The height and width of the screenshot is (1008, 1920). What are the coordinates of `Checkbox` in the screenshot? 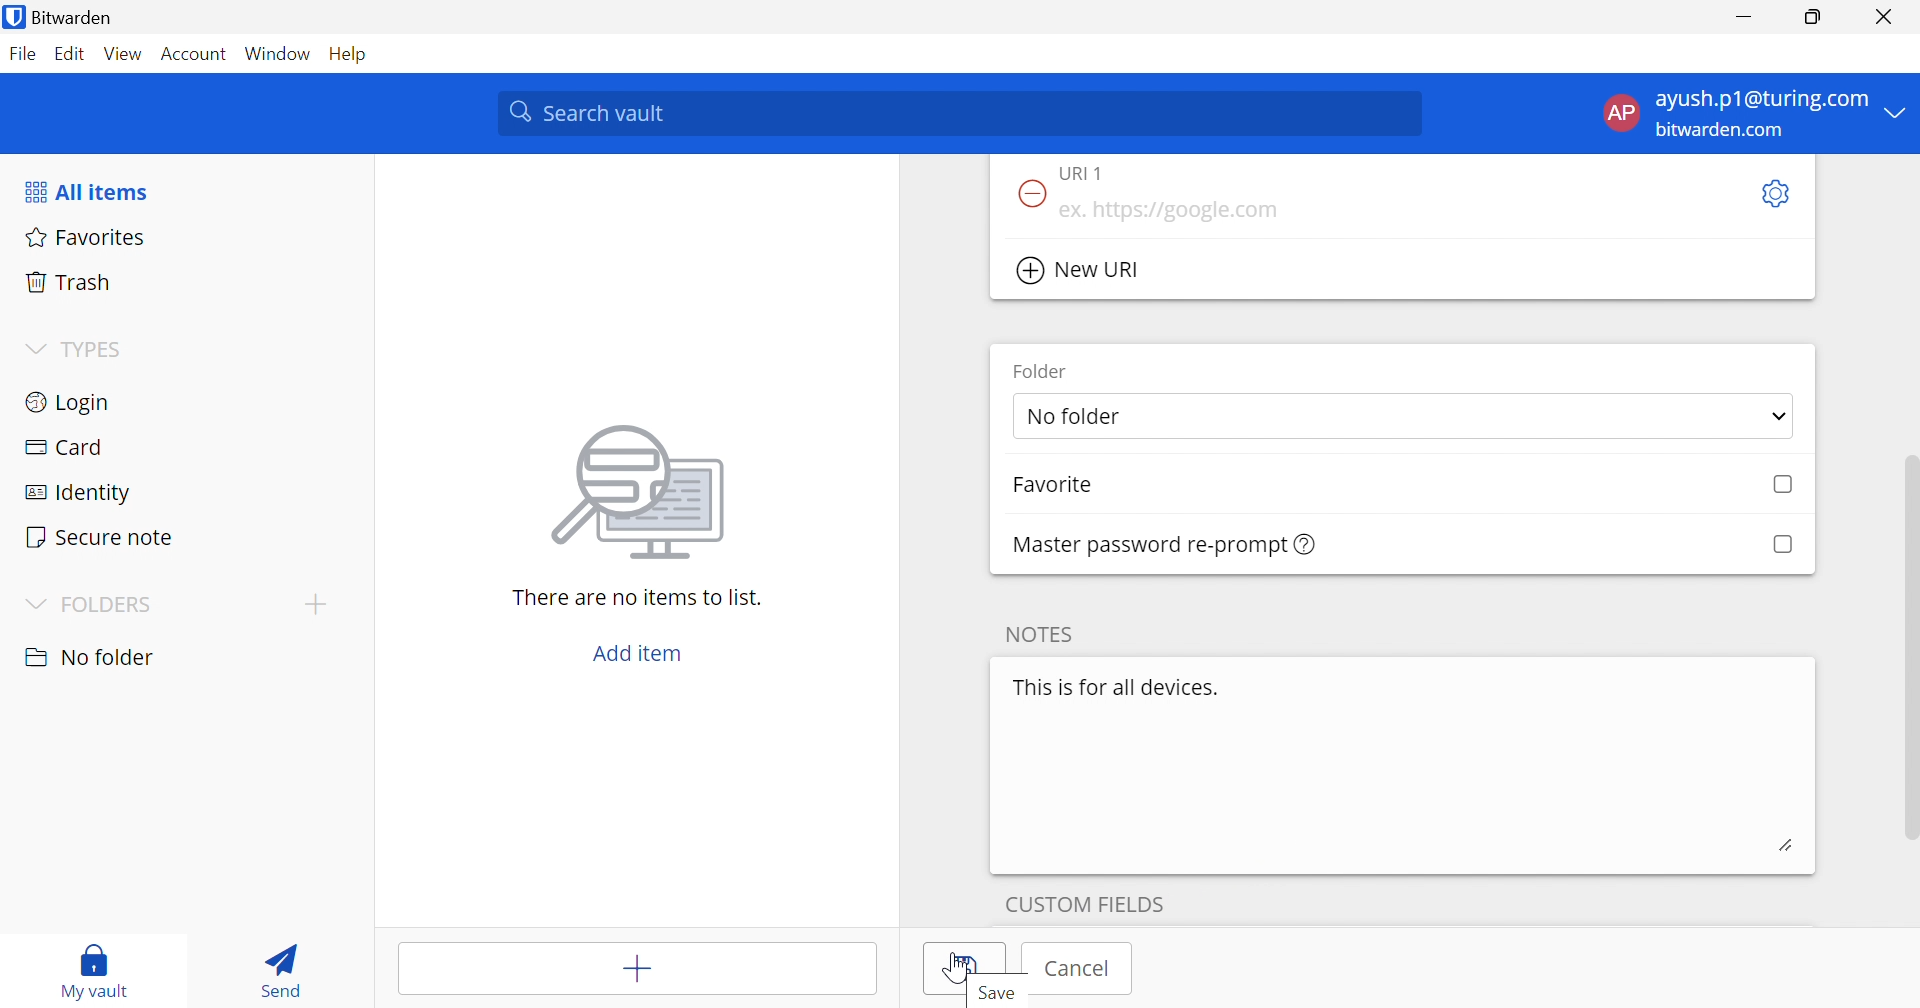 It's located at (1784, 485).